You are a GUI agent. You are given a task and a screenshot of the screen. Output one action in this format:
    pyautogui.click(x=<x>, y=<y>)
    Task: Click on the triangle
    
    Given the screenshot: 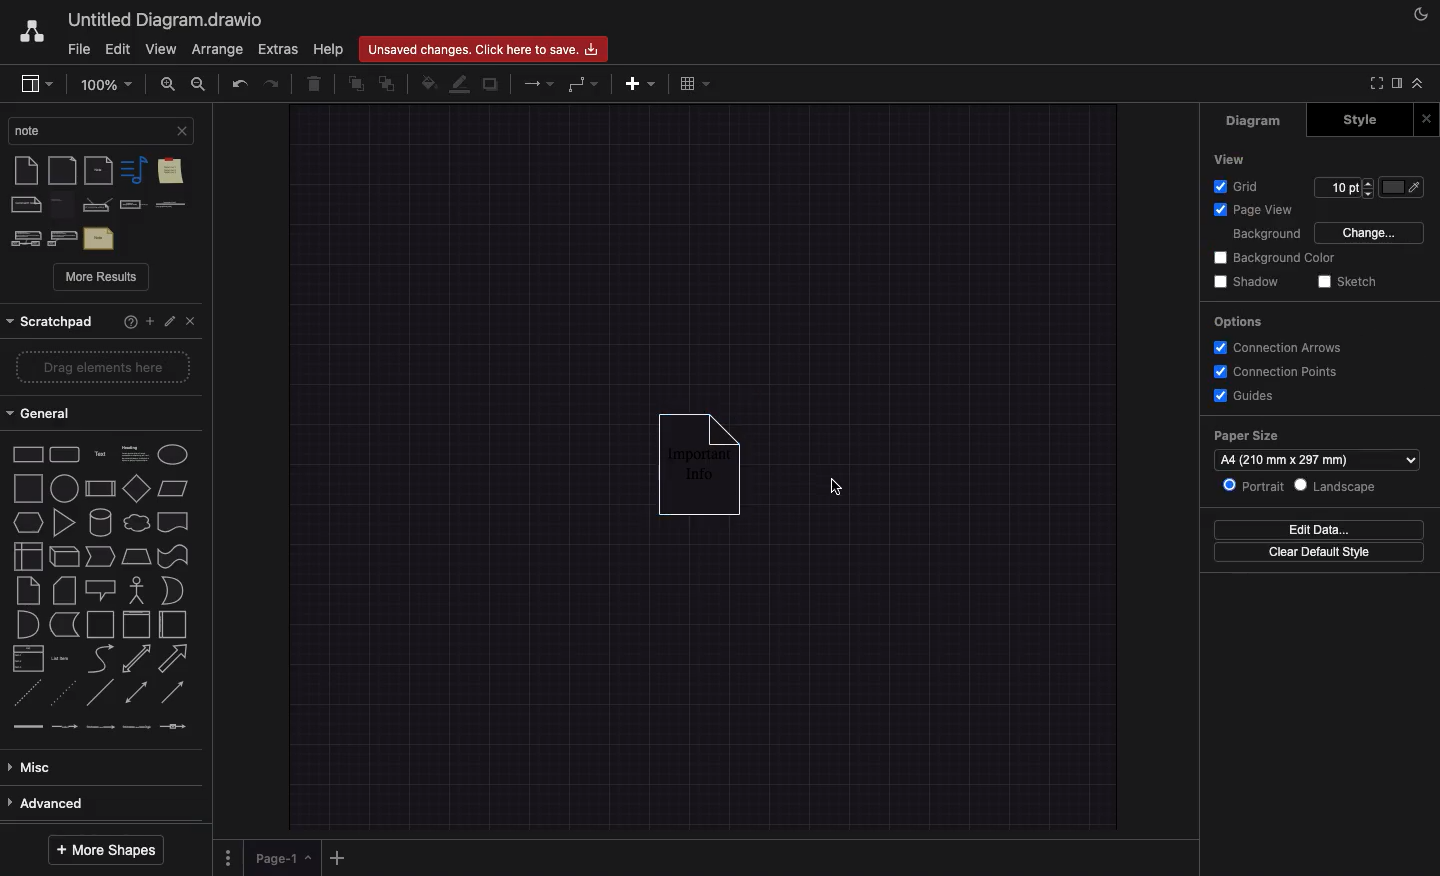 What is the action you would take?
    pyautogui.click(x=67, y=524)
    